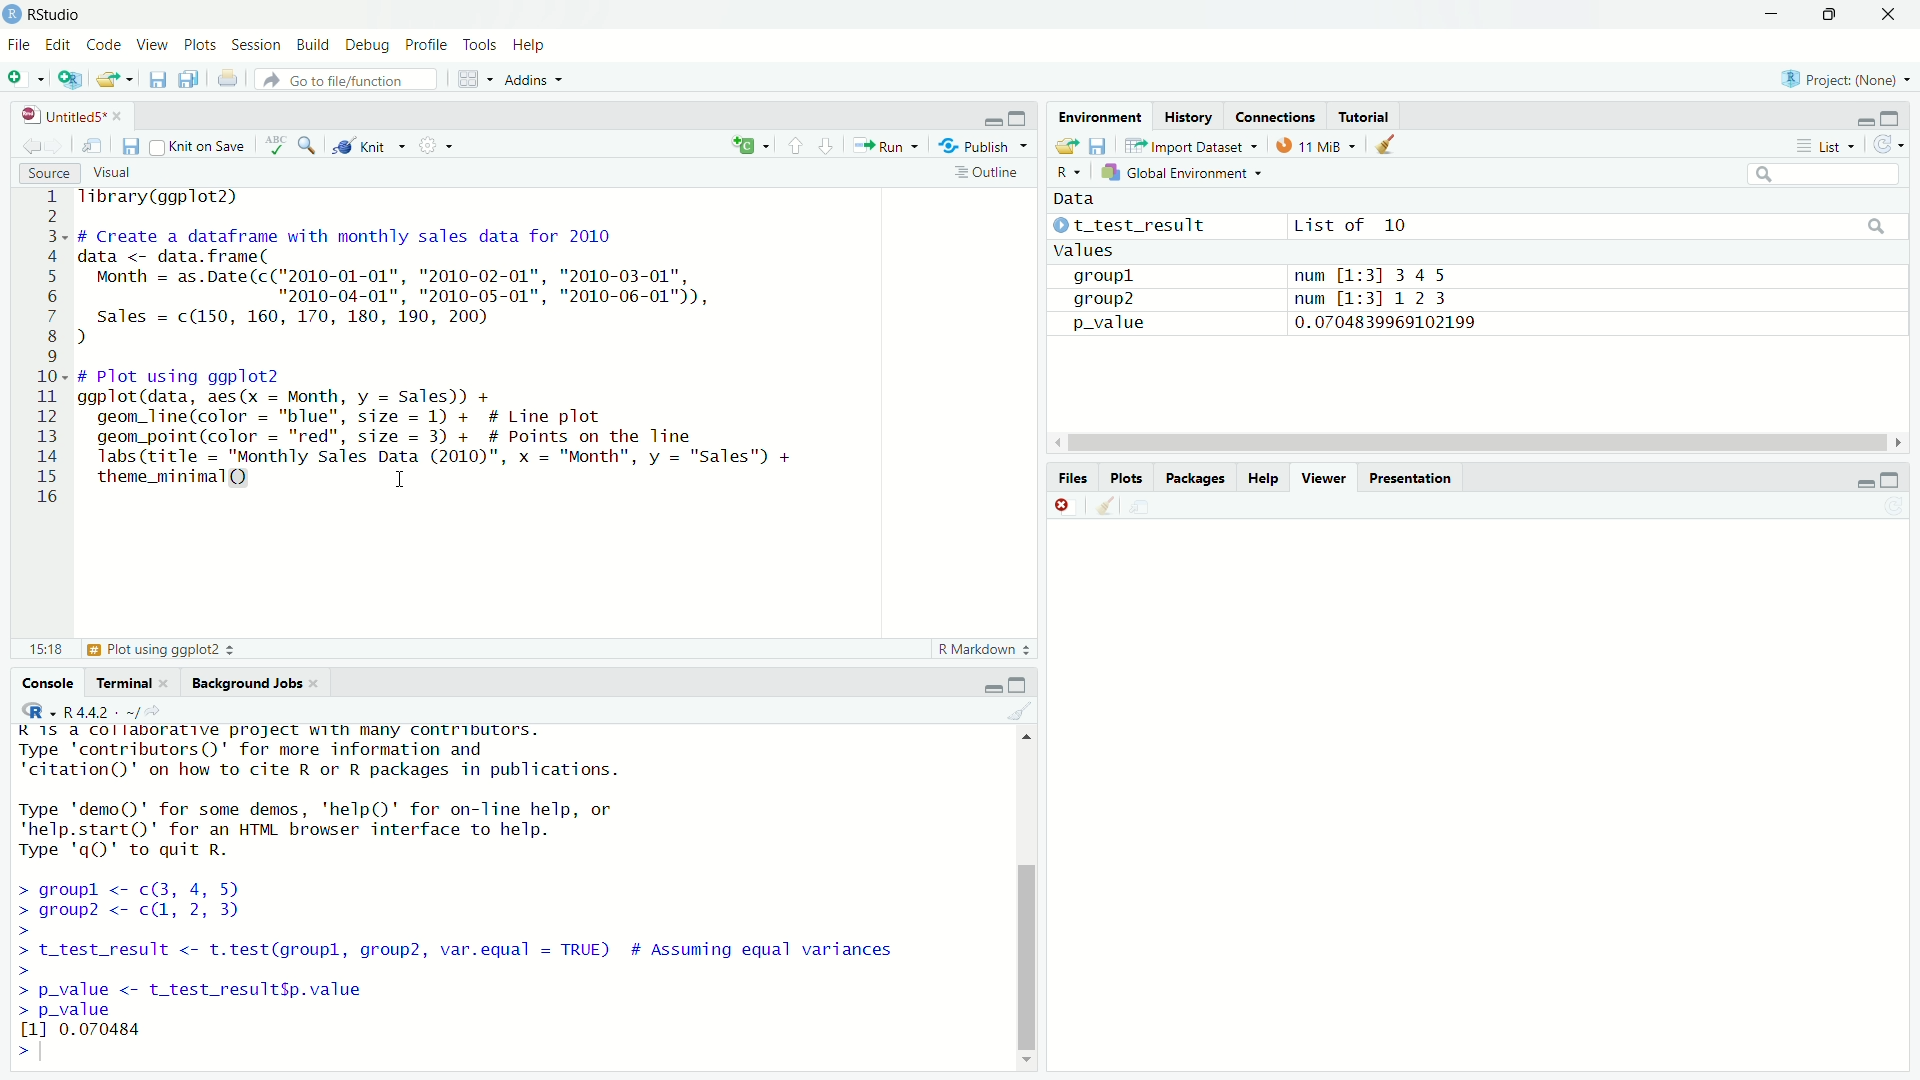  What do you see at coordinates (827, 147) in the screenshot?
I see `go to next section` at bounding box center [827, 147].